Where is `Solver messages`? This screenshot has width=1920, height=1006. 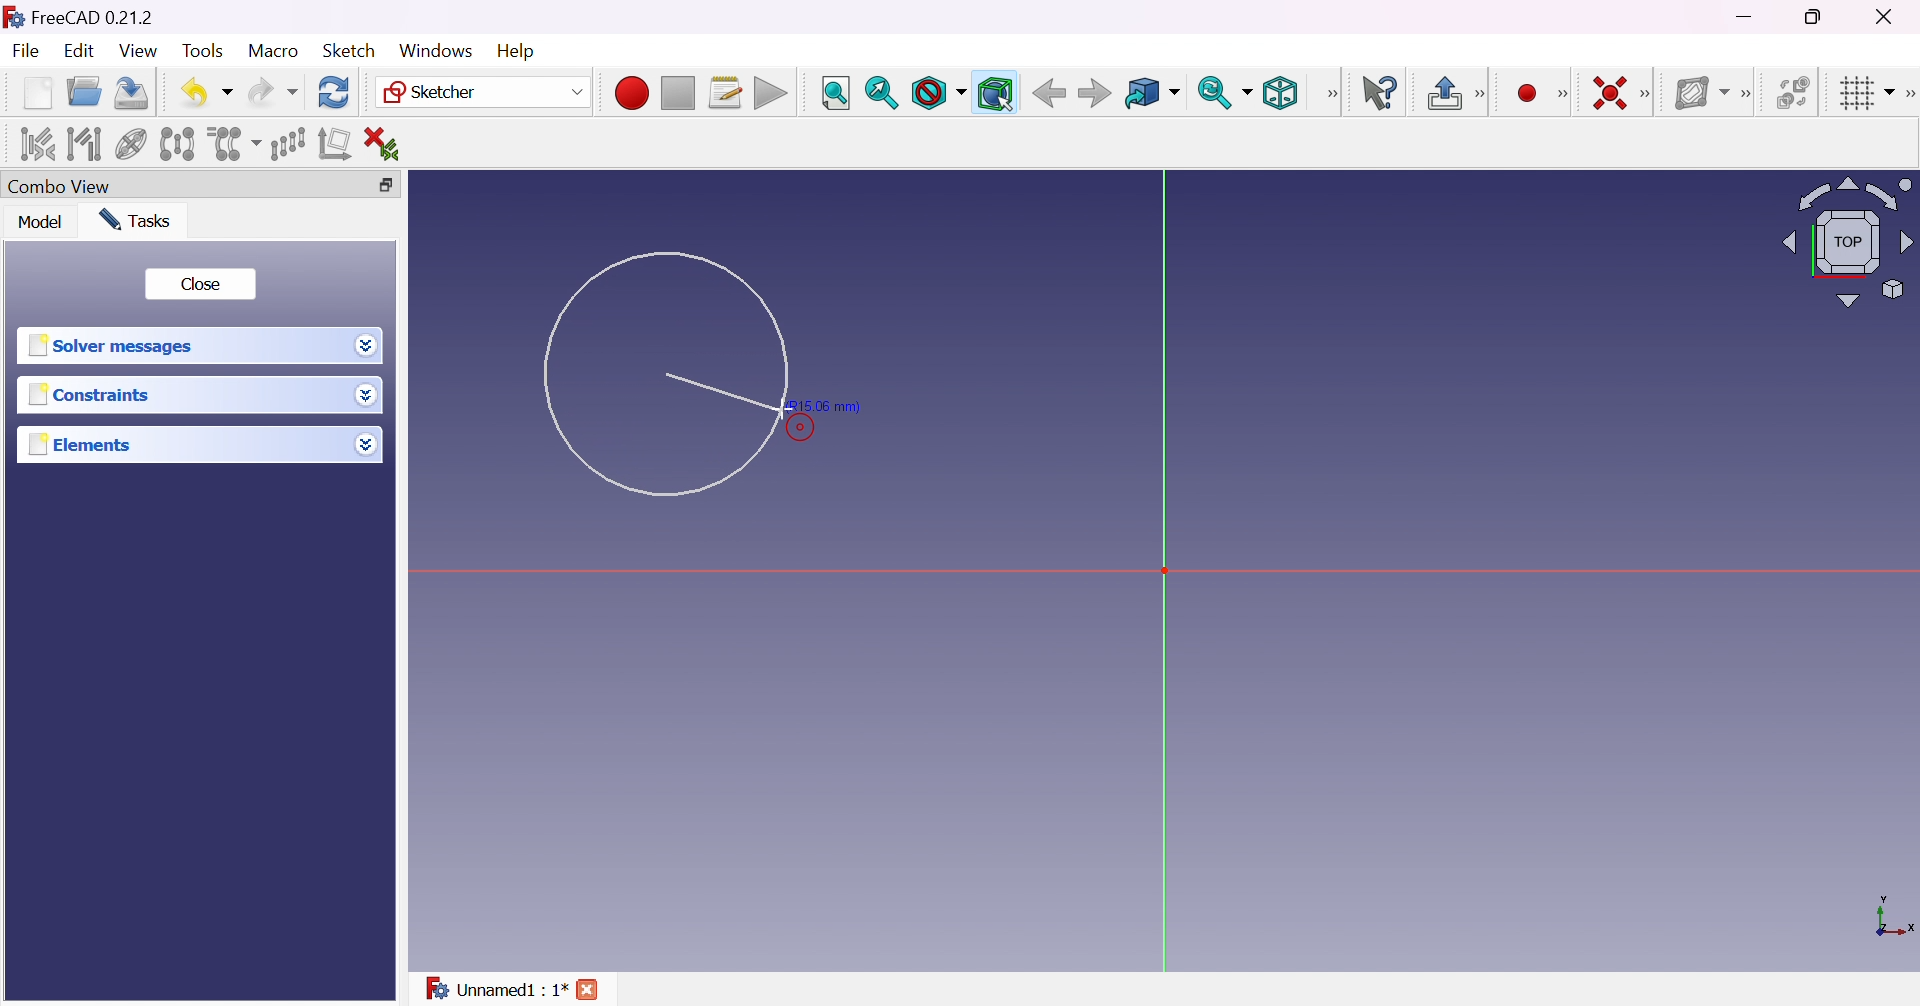
Solver messages is located at coordinates (110, 346).